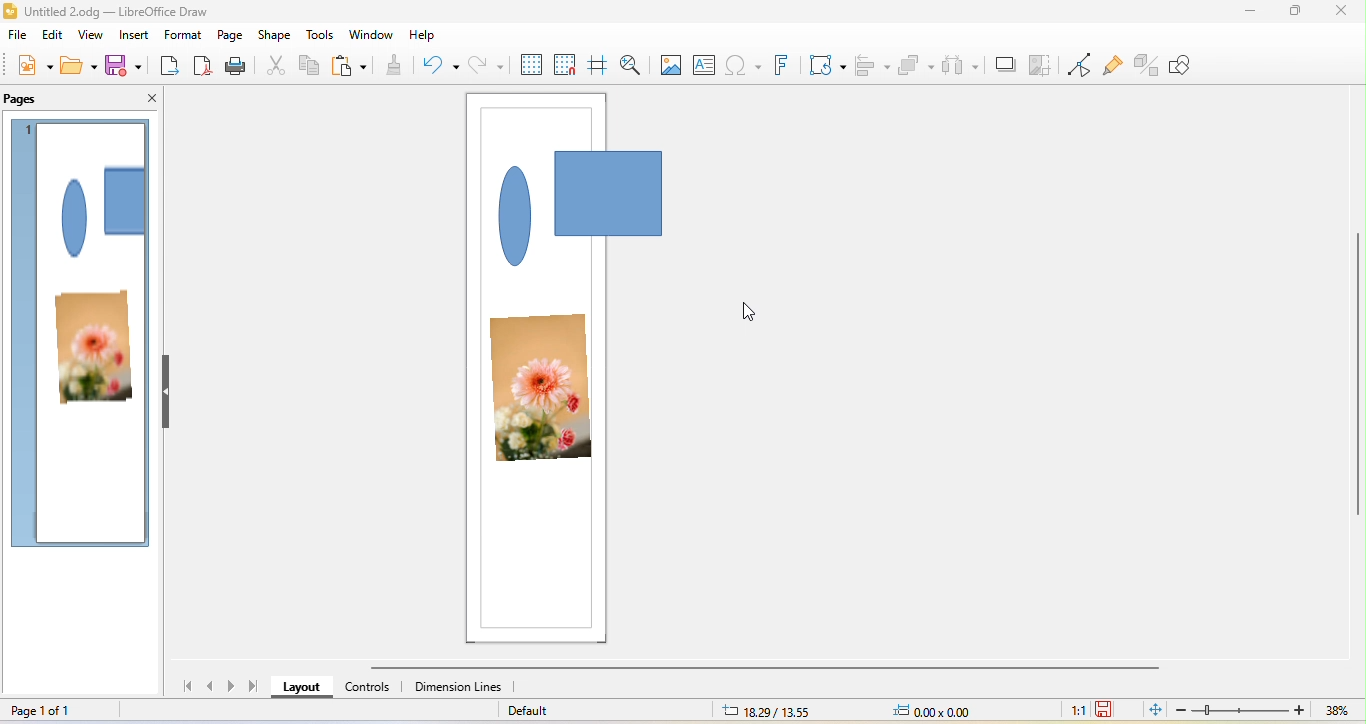 The height and width of the screenshot is (724, 1366). I want to click on help, so click(423, 36).